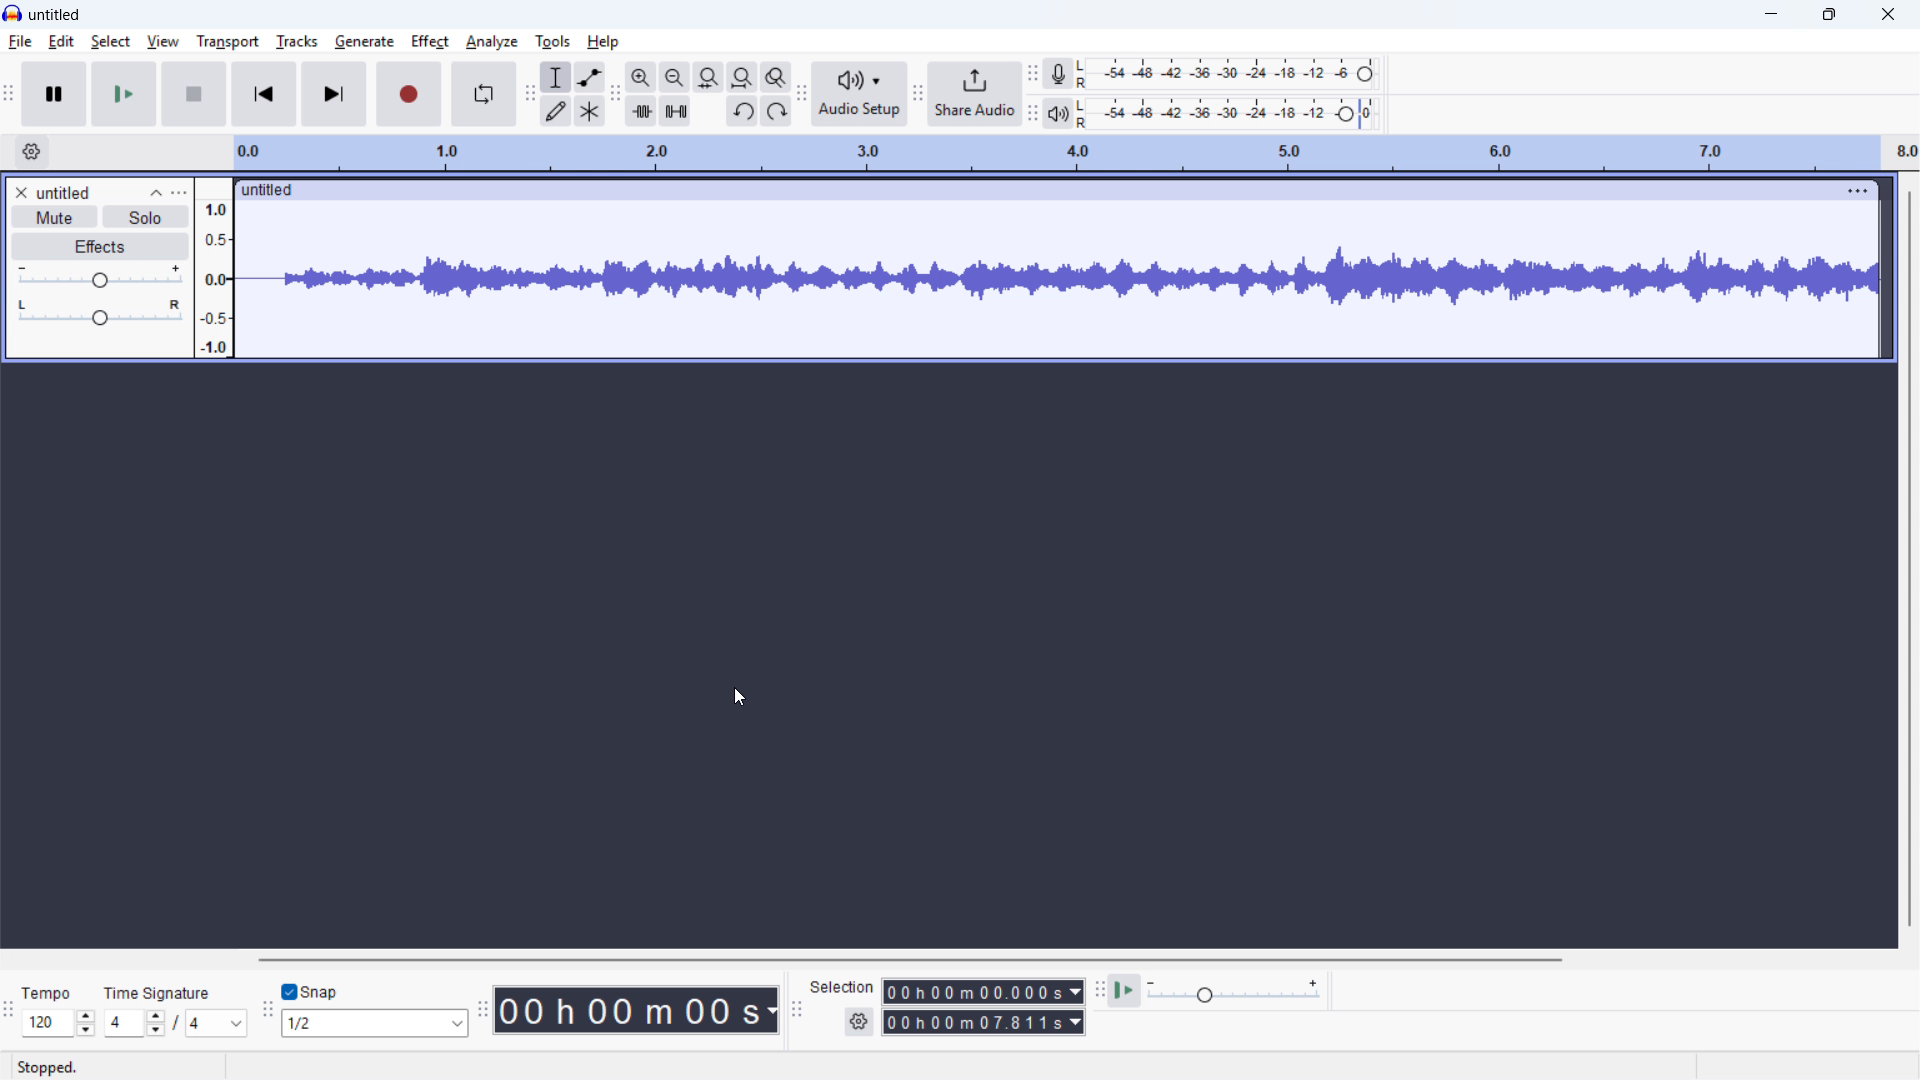 This screenshot has width=1920, height=1080. I want to click on time signature, so click(158, 994).